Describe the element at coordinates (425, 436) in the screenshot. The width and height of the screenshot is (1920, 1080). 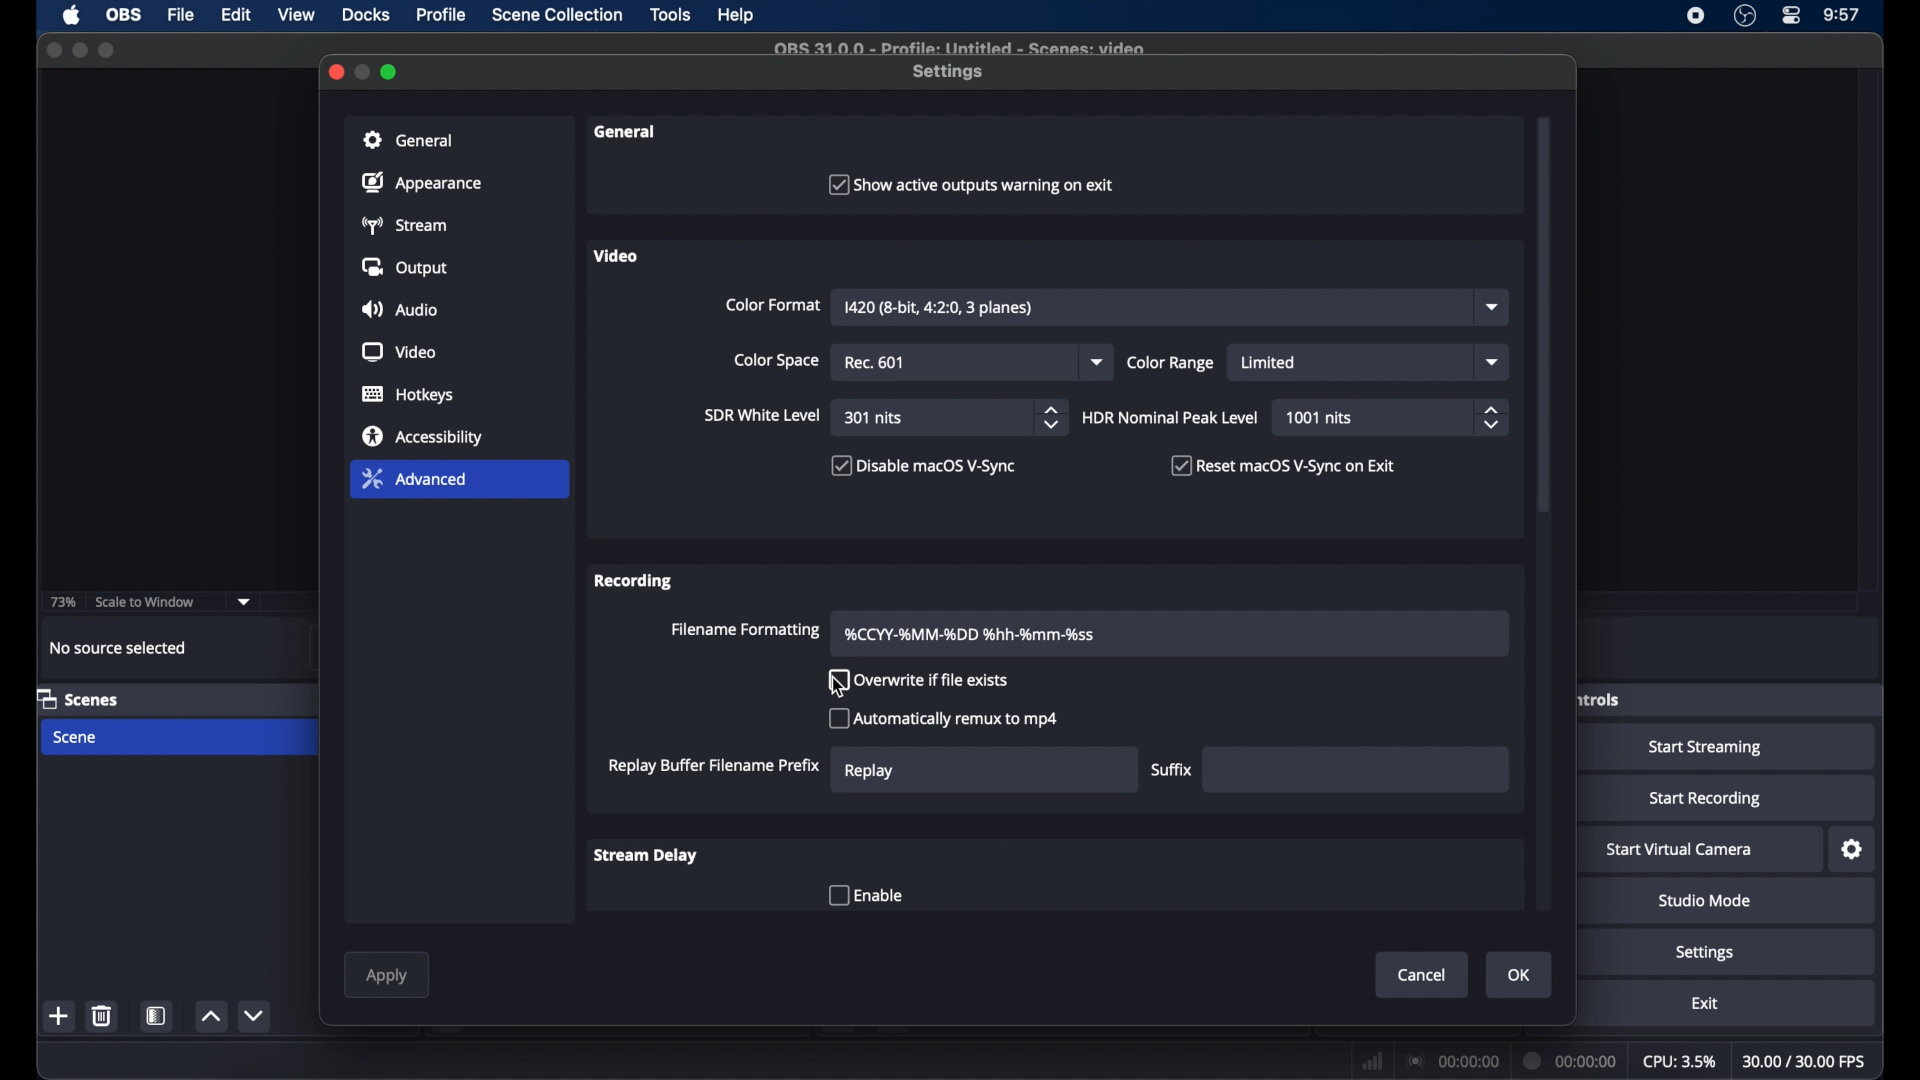
I see `accessibility ` at that location.